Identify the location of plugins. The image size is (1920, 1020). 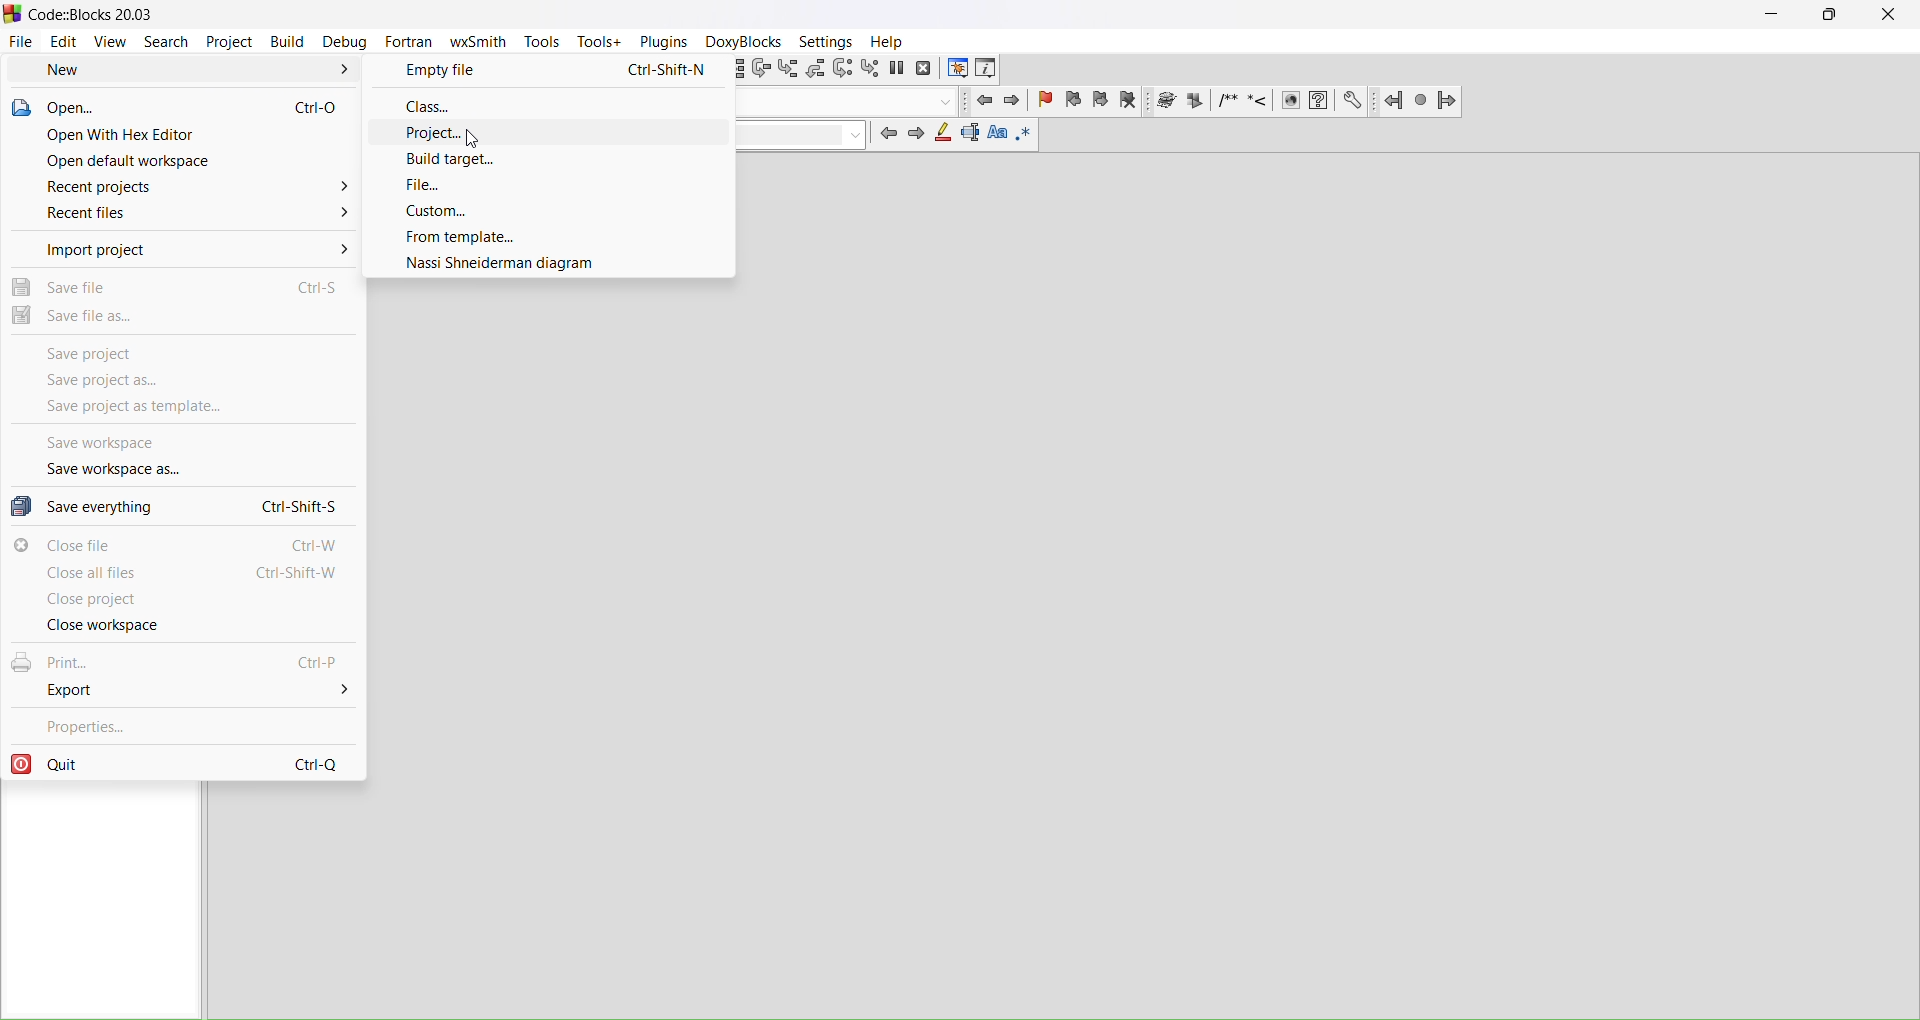
(666, 41).